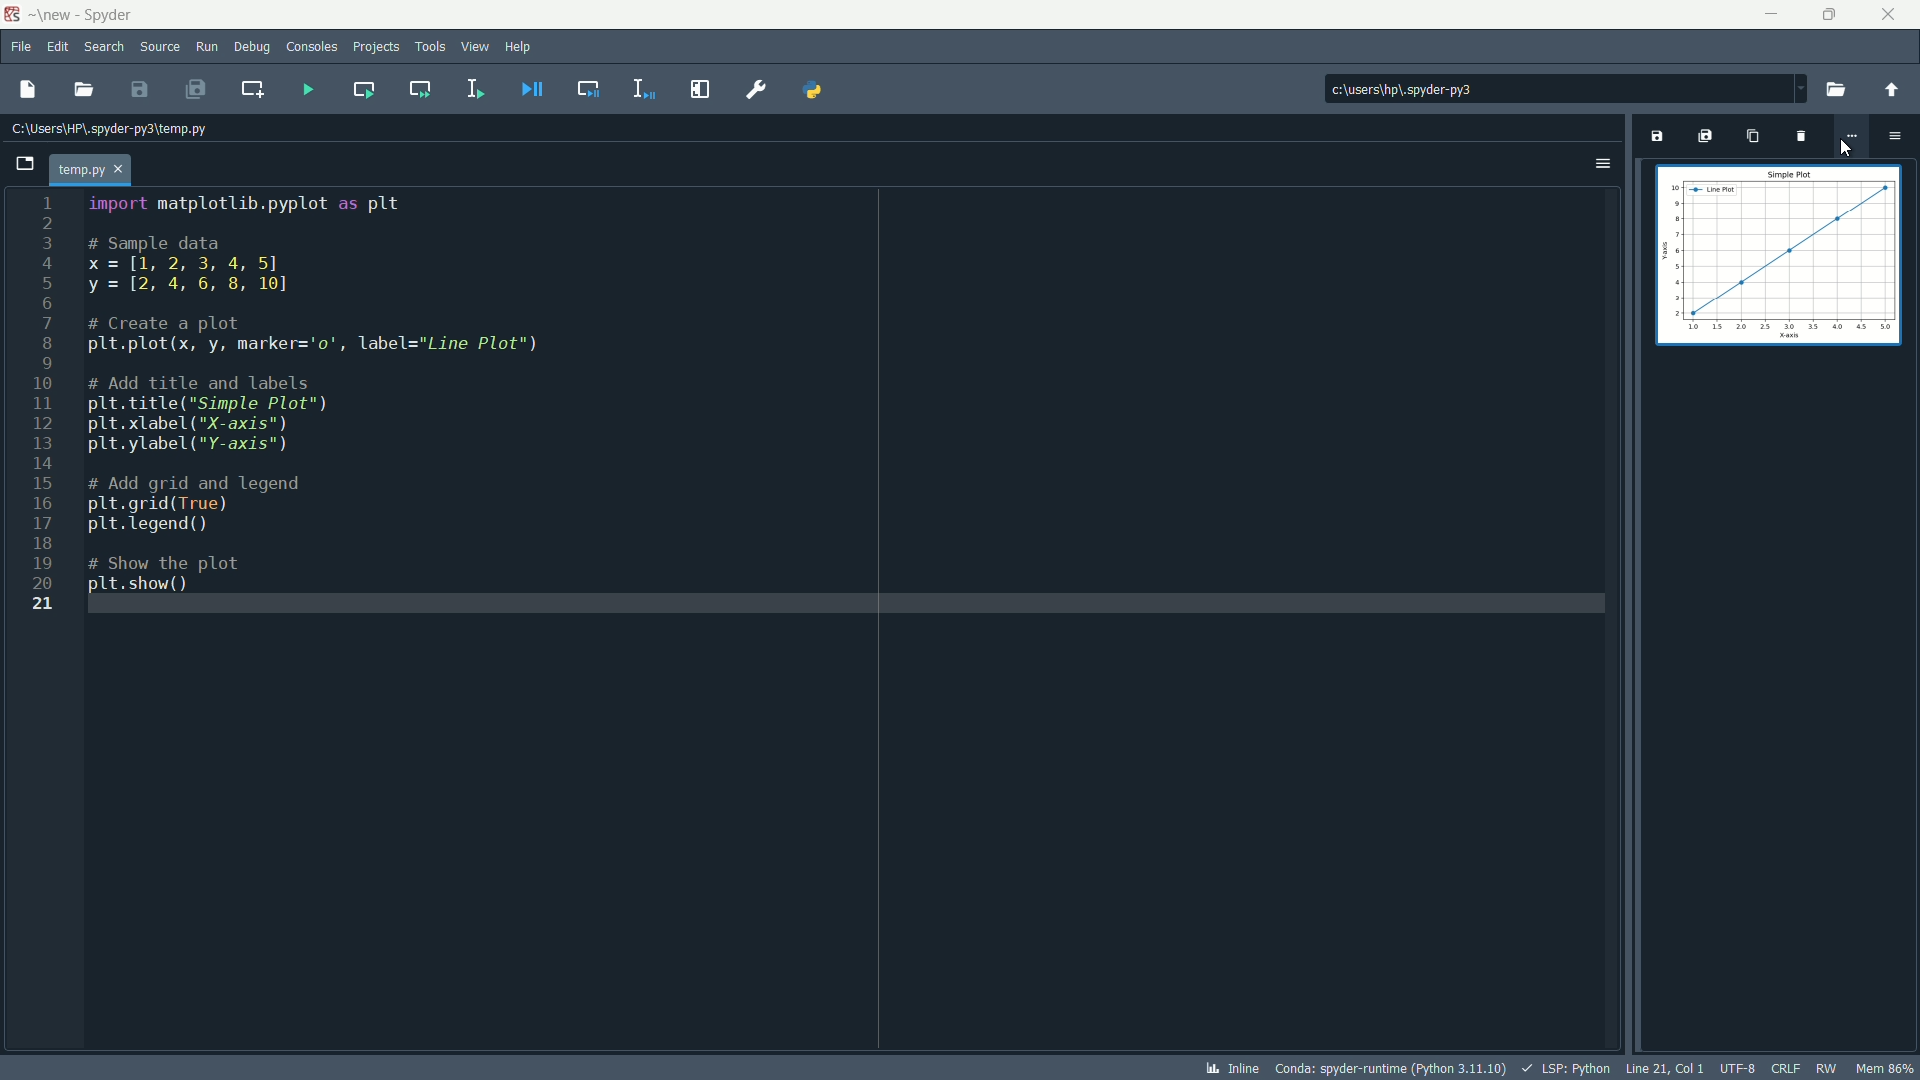 The image size is (1920, 1080). I want to click on preferences, so click(755, 88).